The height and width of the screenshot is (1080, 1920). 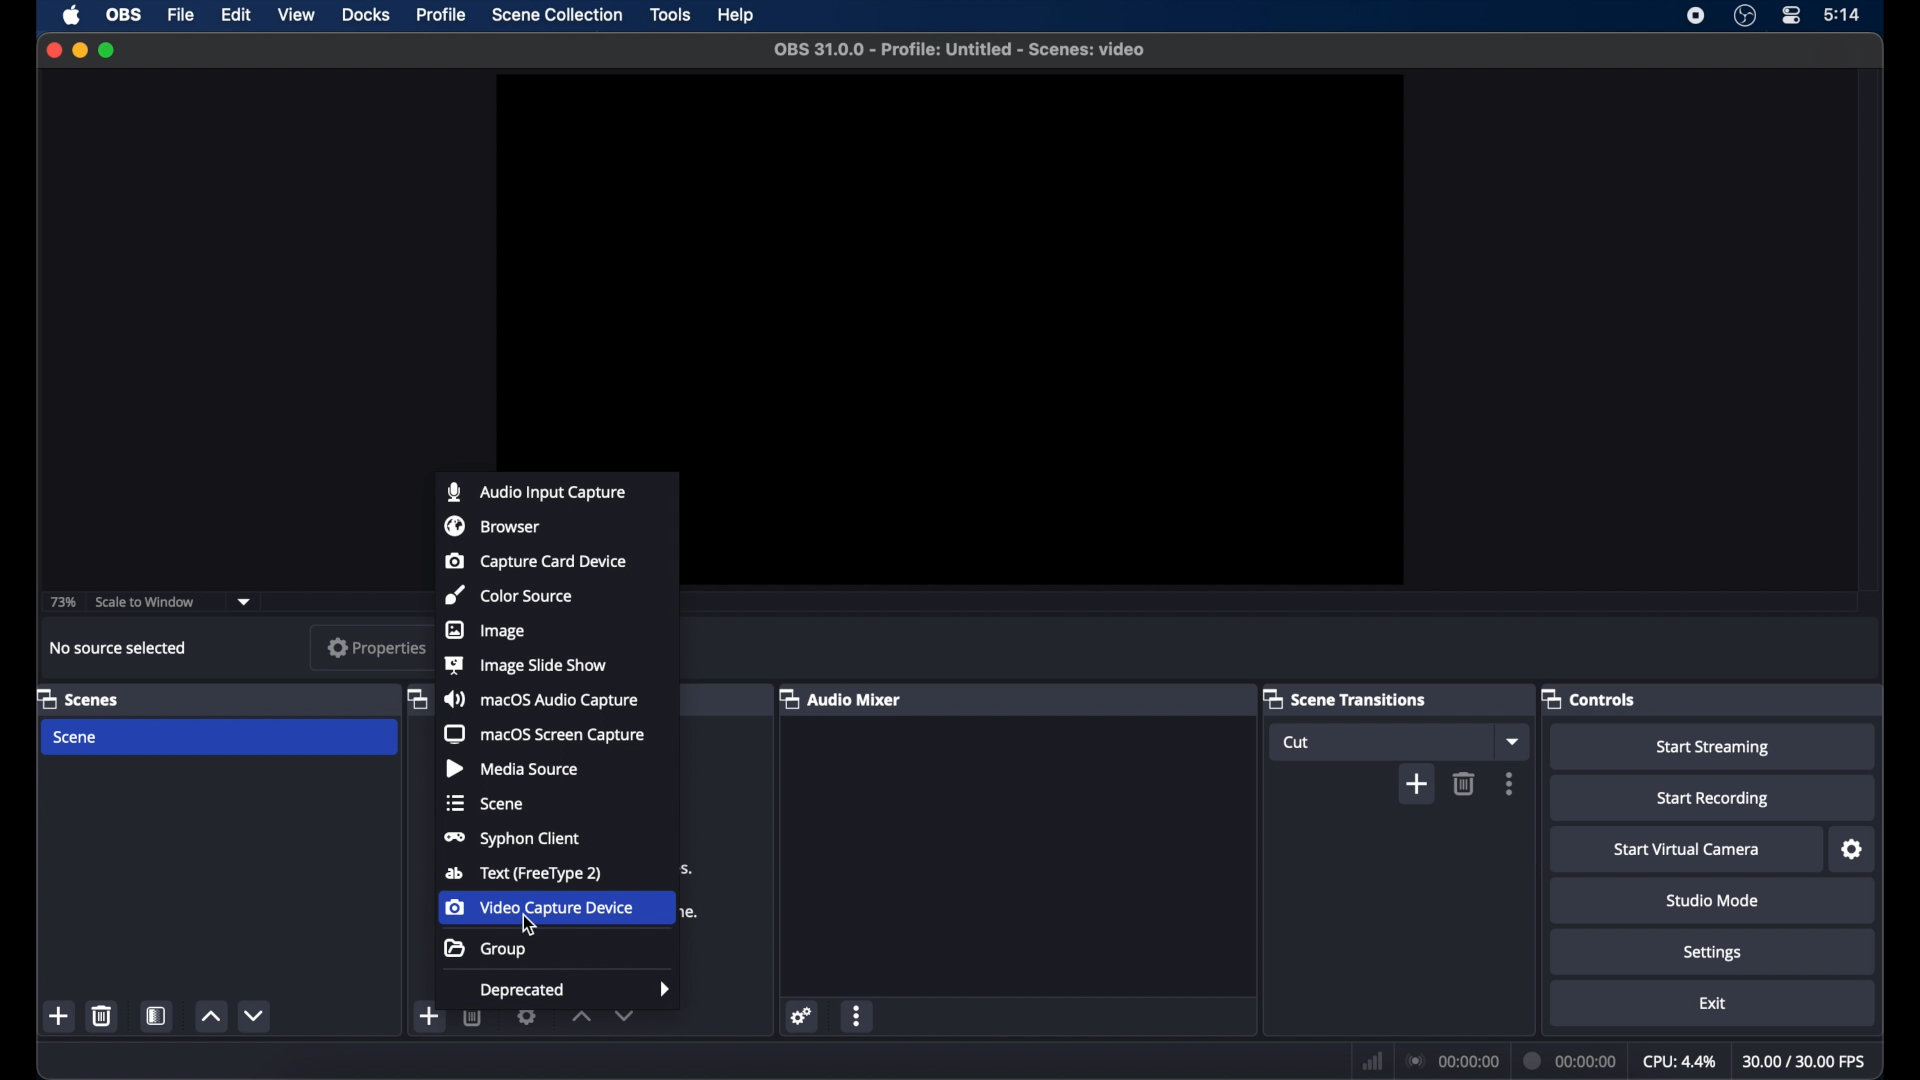 I want to click on color source, so click(x=508, y=596).